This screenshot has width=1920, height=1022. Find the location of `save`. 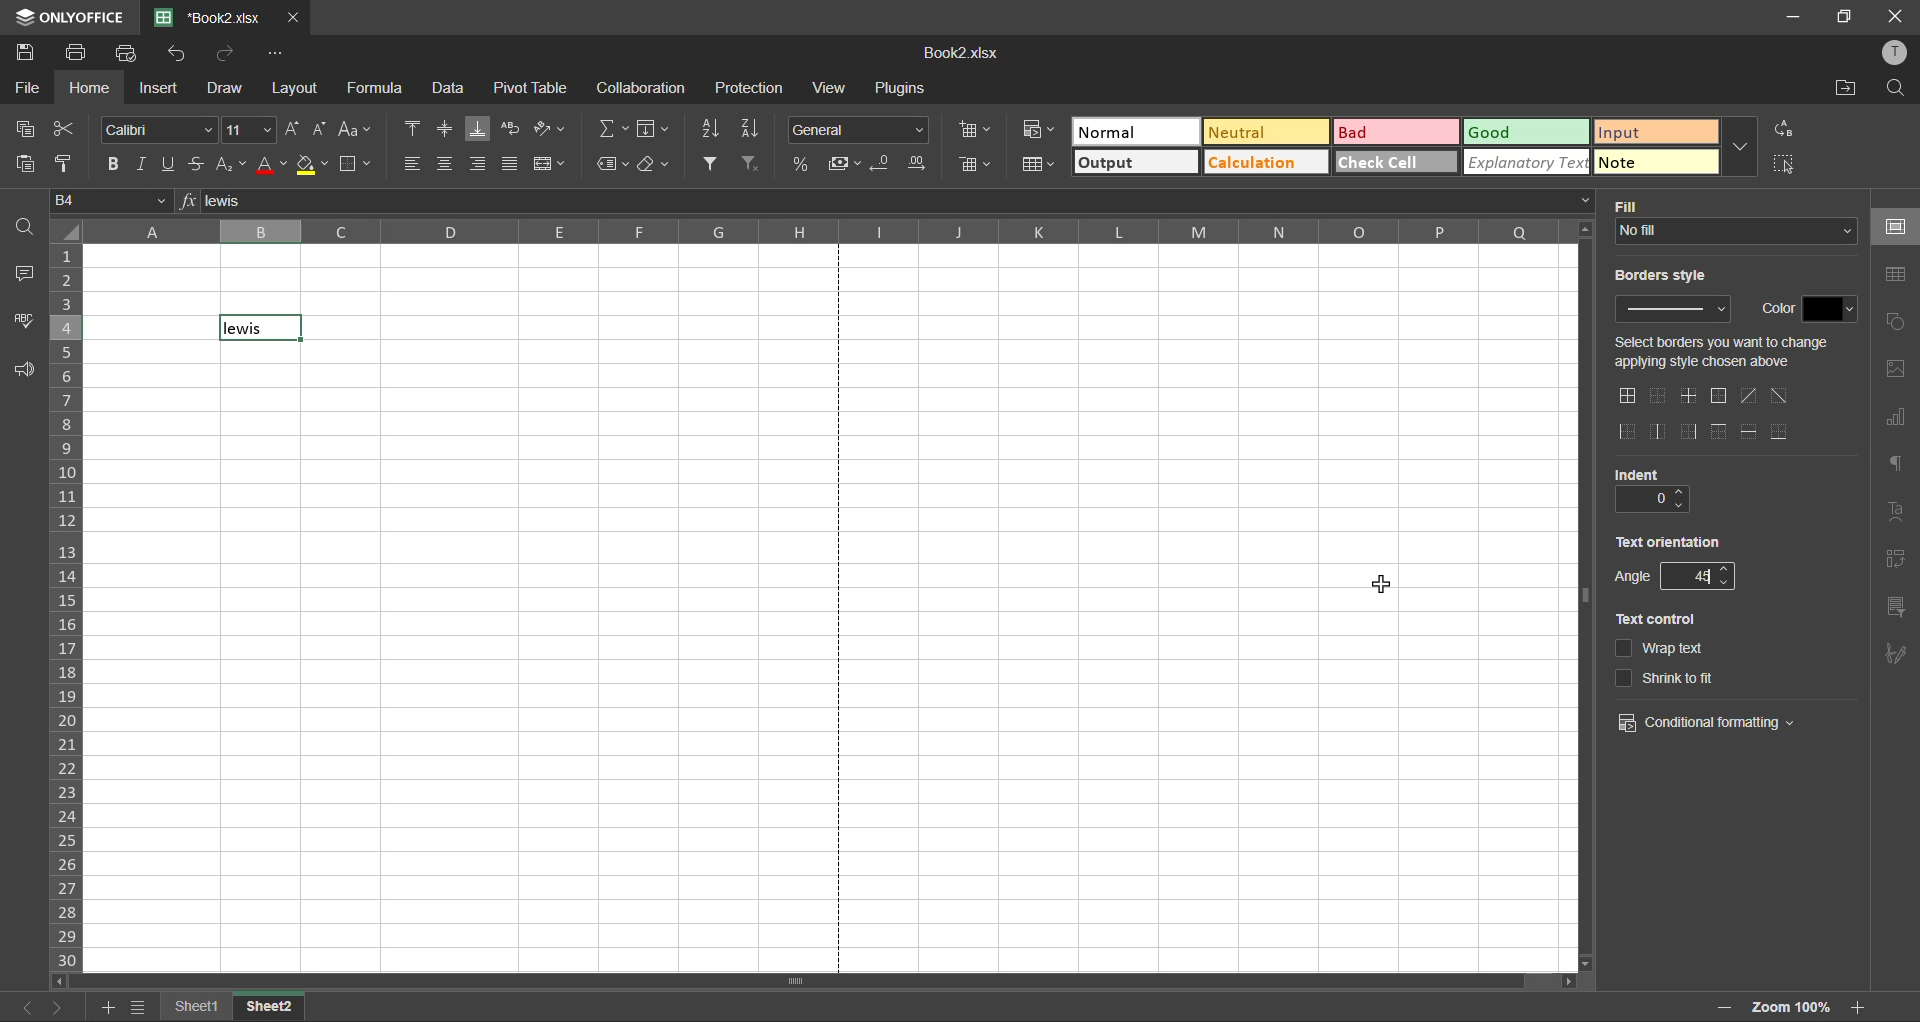

save is located at coordinates (27, 55).